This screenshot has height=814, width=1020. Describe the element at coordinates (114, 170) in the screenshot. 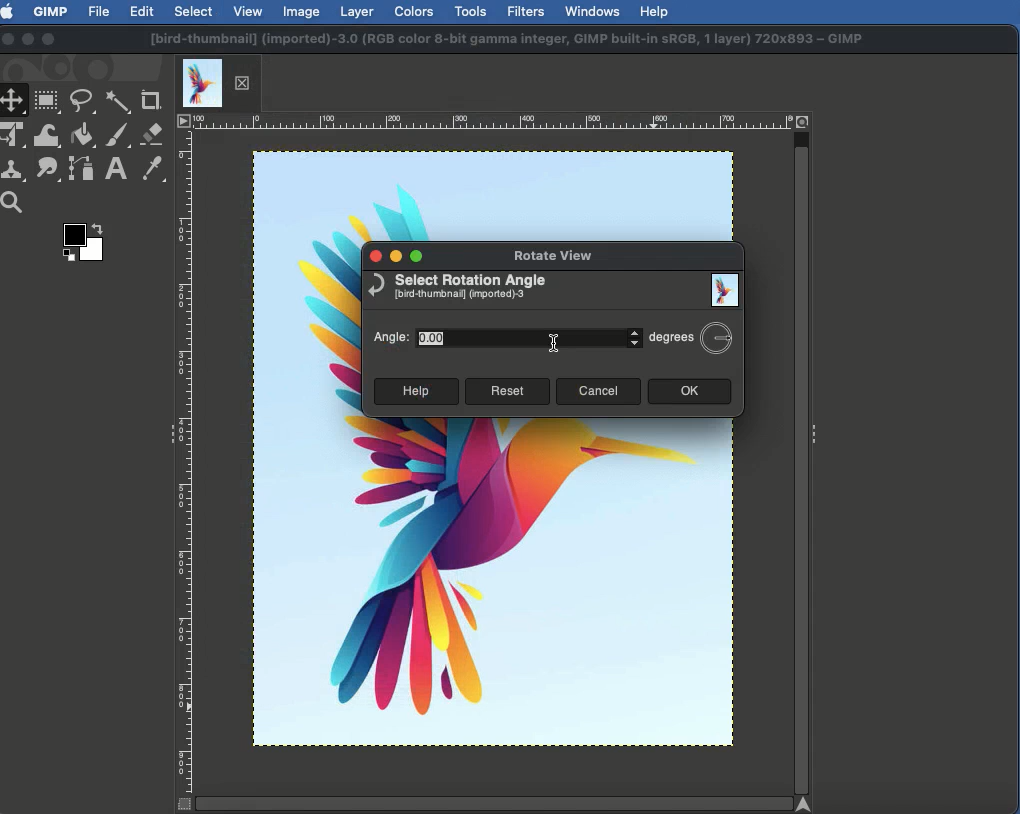

I see `Text` at that location.